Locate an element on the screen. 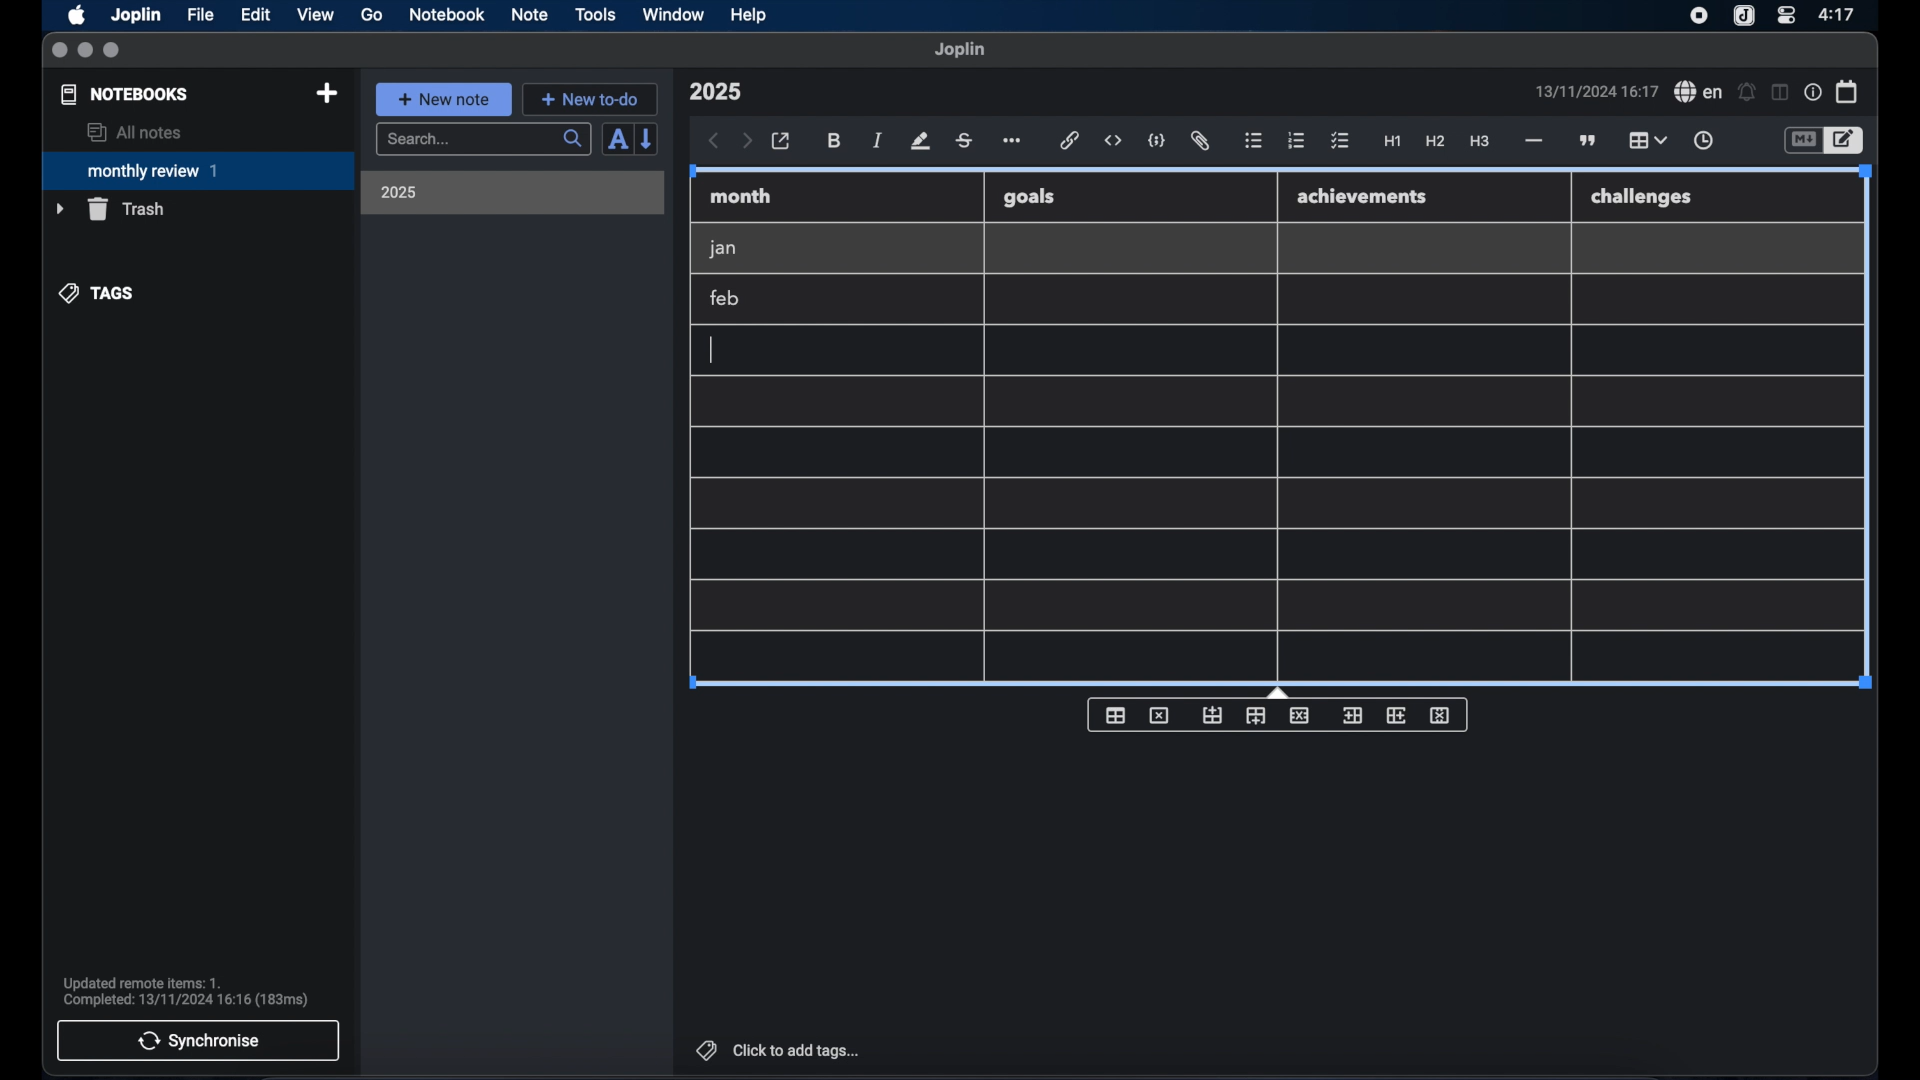 Image resolution: width=1920 pixels, height=1080 pixels. insert table is located at coordinates (1115, 715).